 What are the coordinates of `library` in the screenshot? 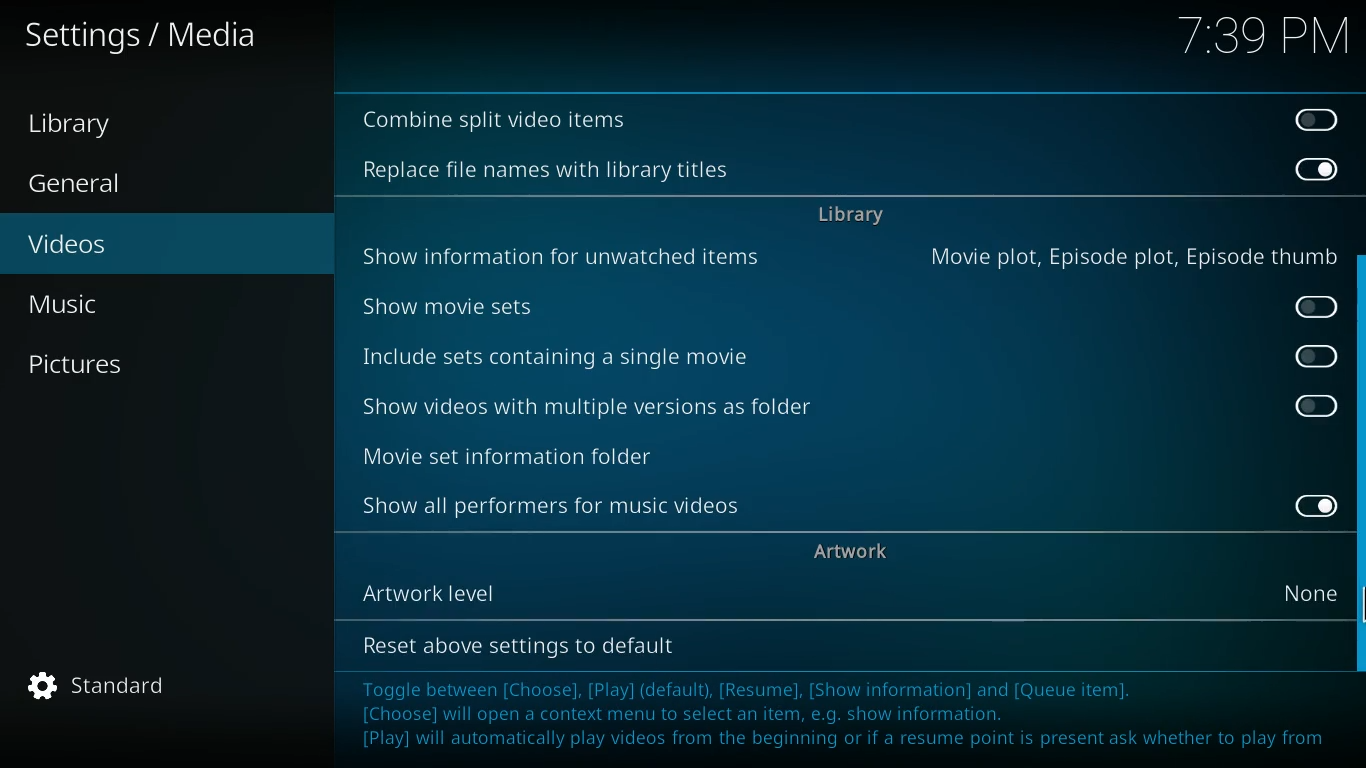 It's located at (850, 218).